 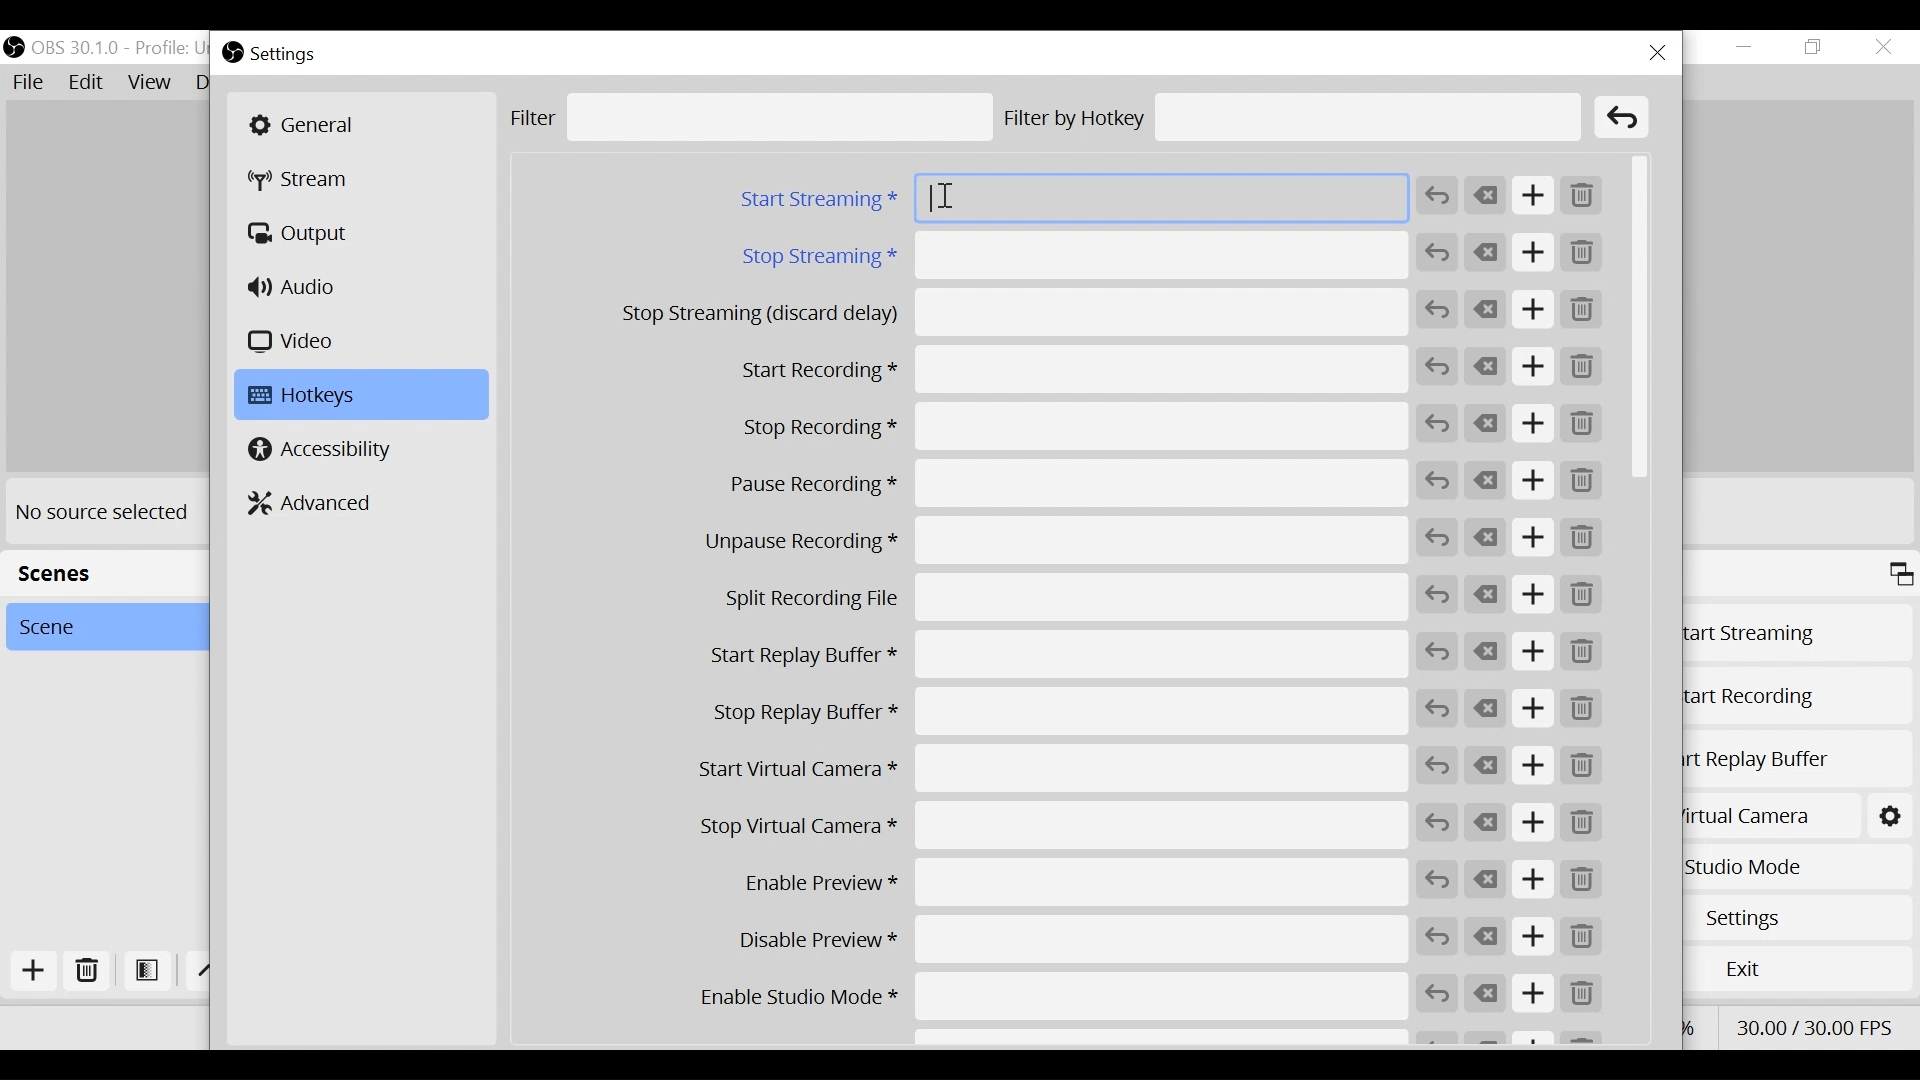 What do you see at coordinates (1803, 966) in the screenshot?
I see `Exit` at bounding box center [1803, 966].